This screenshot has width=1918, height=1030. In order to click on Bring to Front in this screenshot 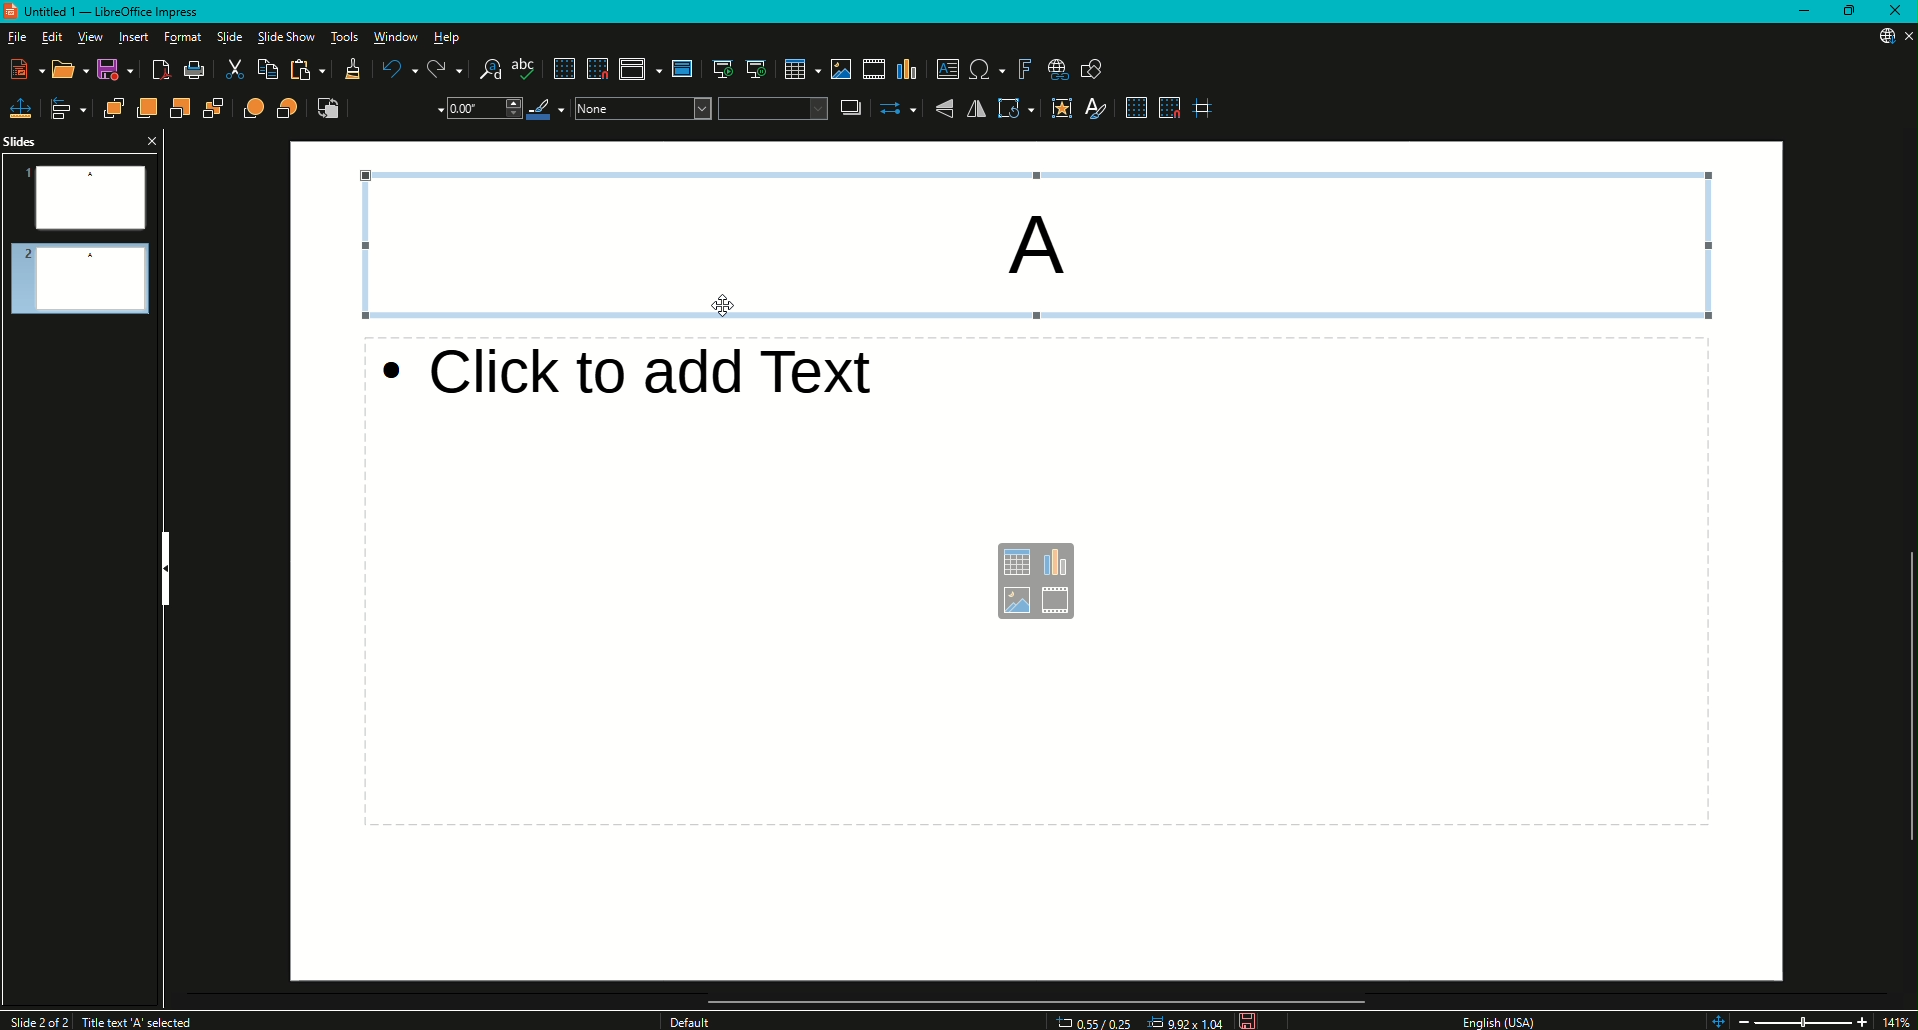, I will do `click(110, 108)`.